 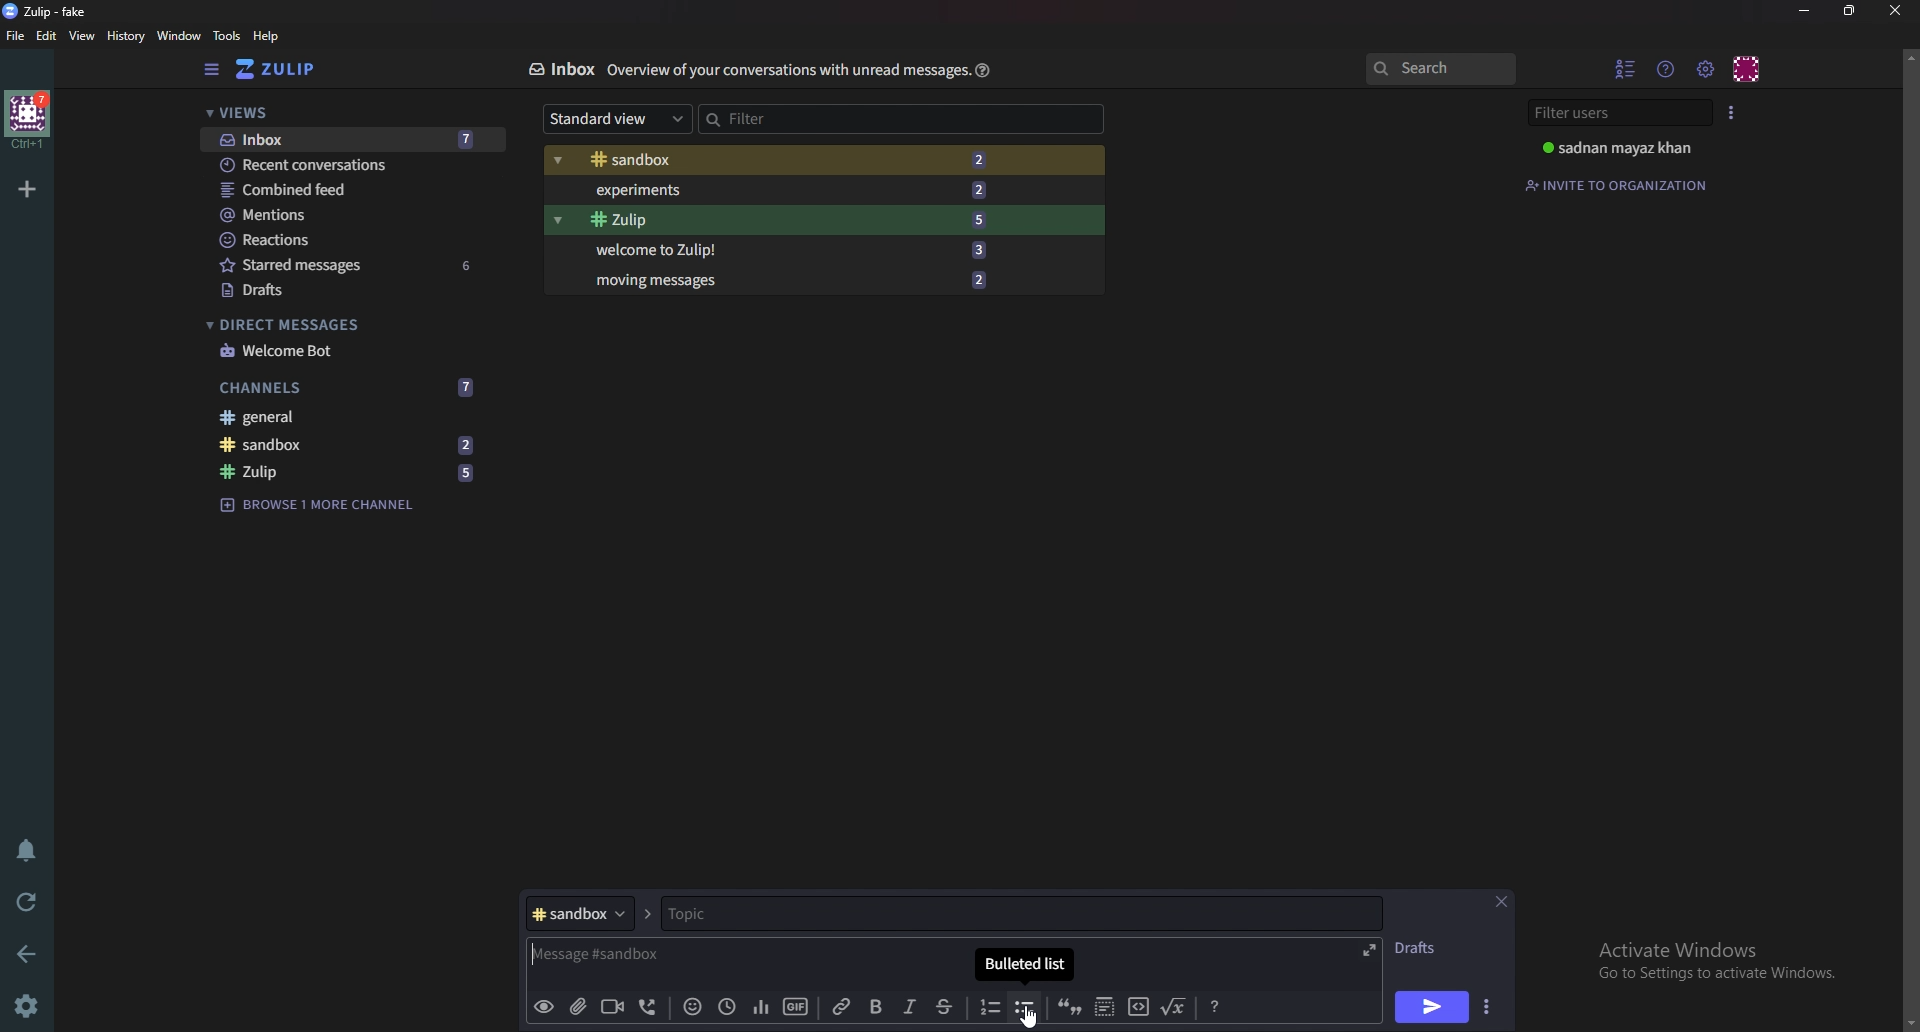 What do you see at coordinates (752, 913) in the screenshot?
I see `Topic` at bounding box center [752, 913].